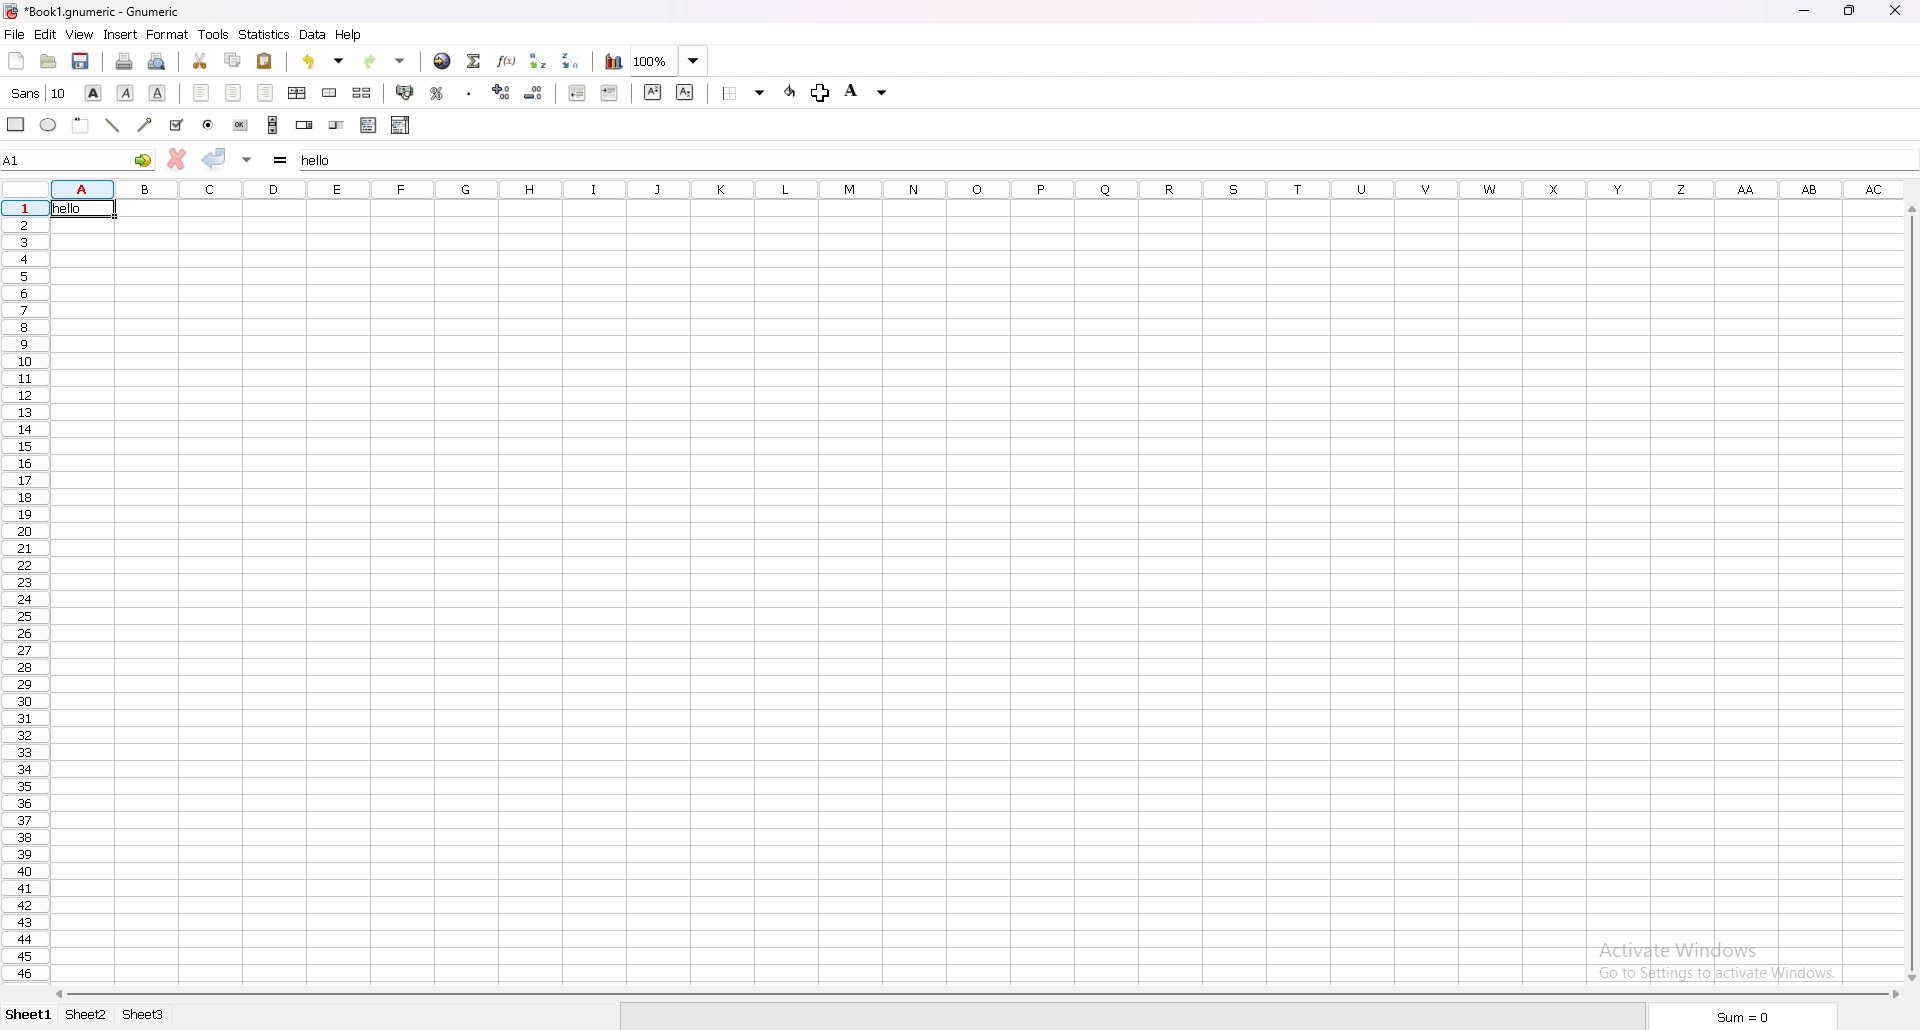  I want to click on print, so click(125, 61).